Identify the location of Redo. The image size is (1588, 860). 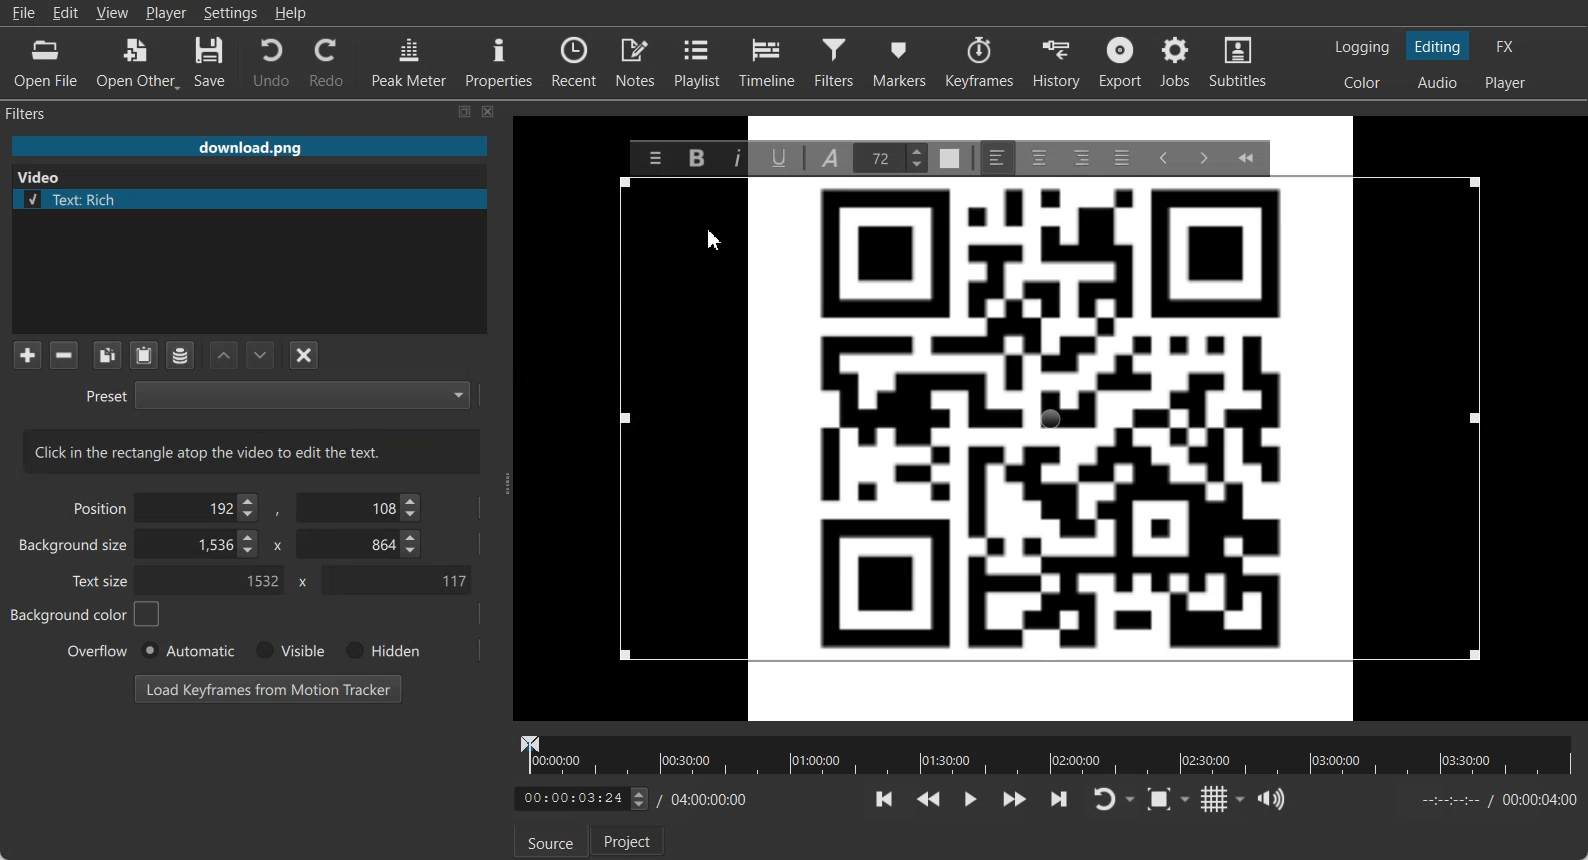
(328, 62).